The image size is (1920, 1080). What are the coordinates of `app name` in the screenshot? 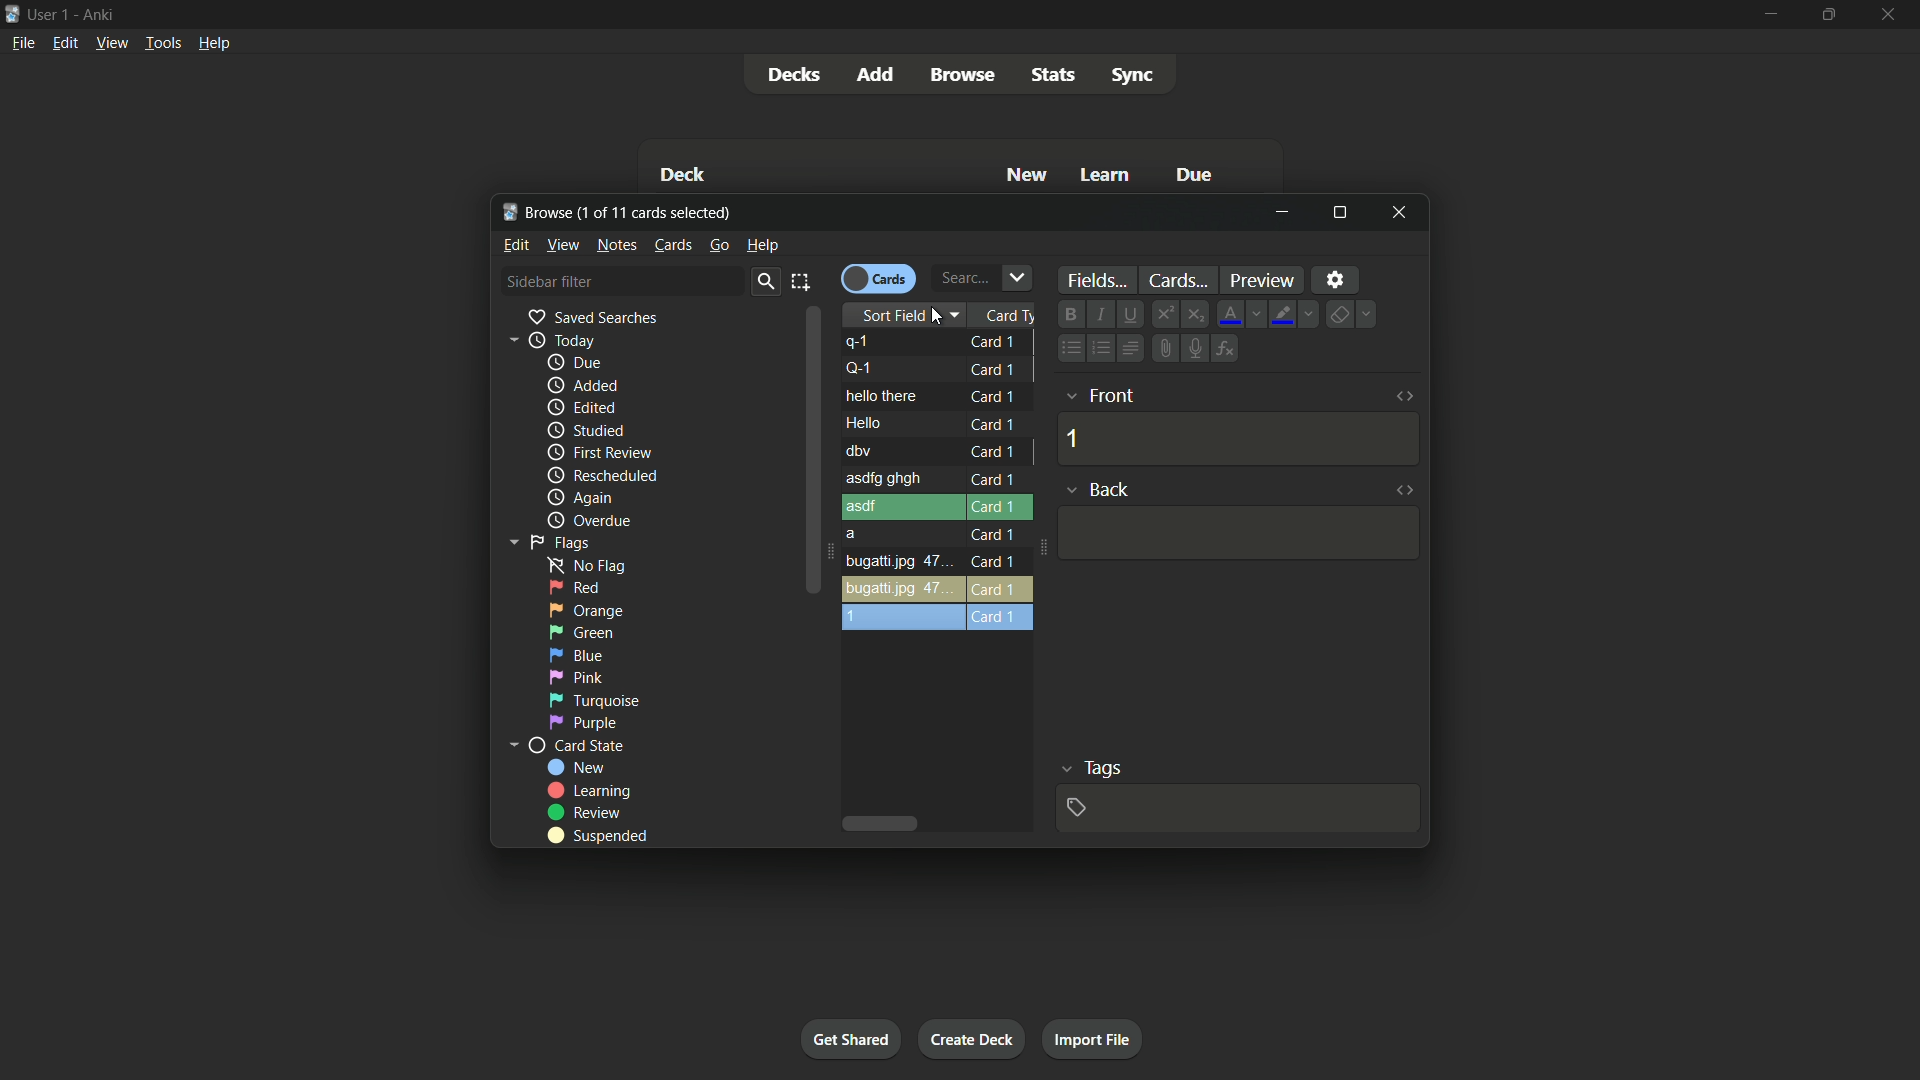 It's located at (103, 15).